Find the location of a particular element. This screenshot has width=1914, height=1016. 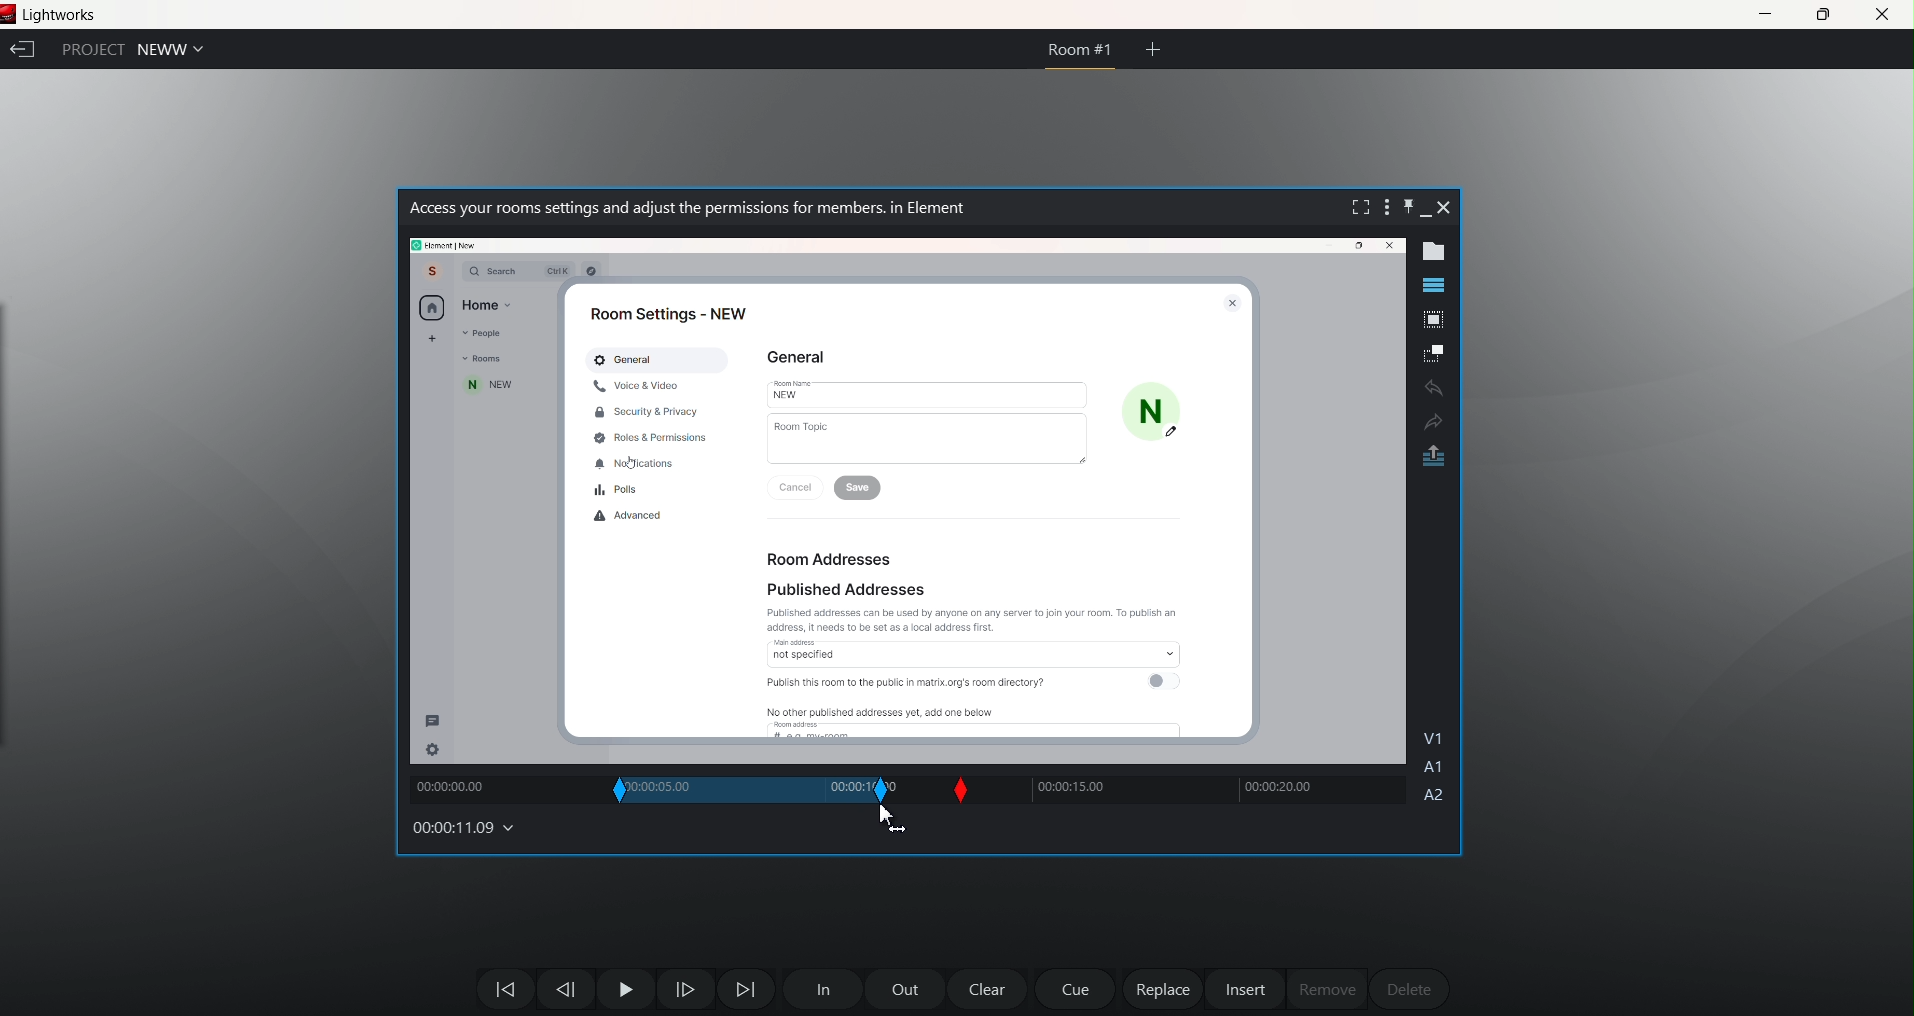

General is located at coordinates (627, 359).